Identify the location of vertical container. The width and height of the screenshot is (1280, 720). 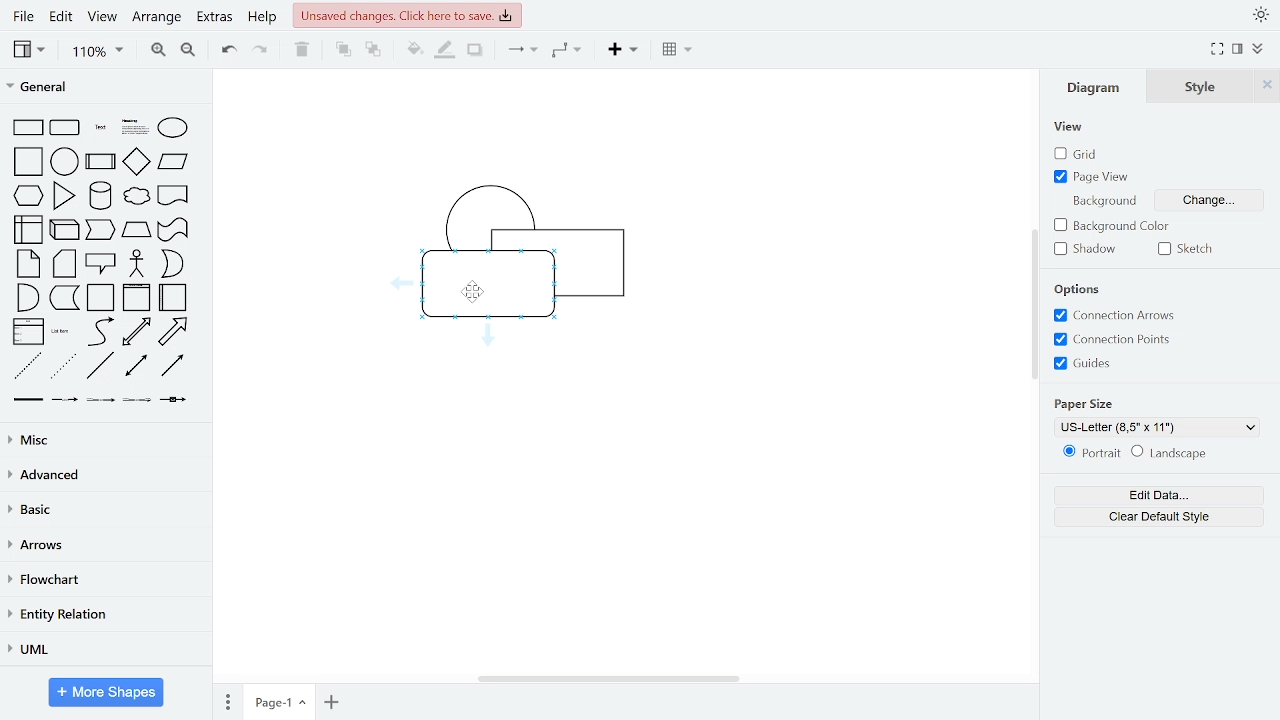
(138, 297).